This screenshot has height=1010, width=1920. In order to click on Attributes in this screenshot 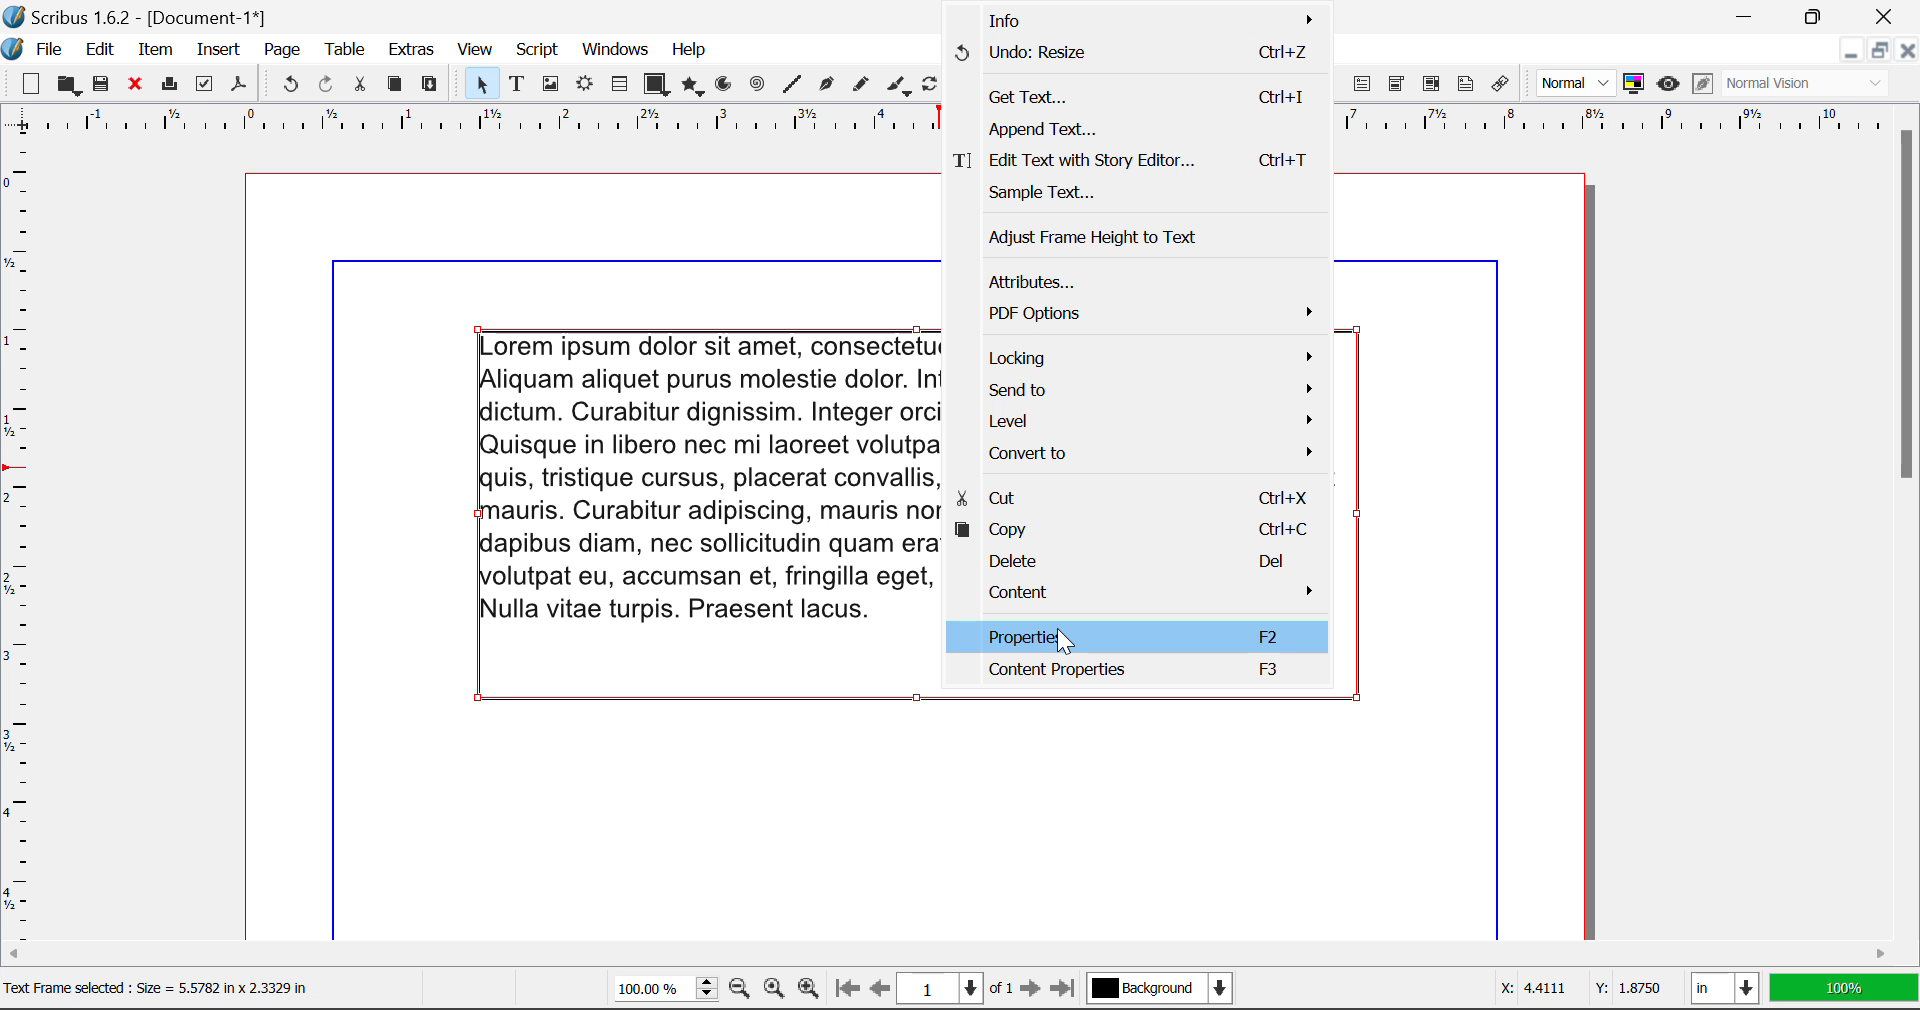, I will do `click(1134, 278)`.